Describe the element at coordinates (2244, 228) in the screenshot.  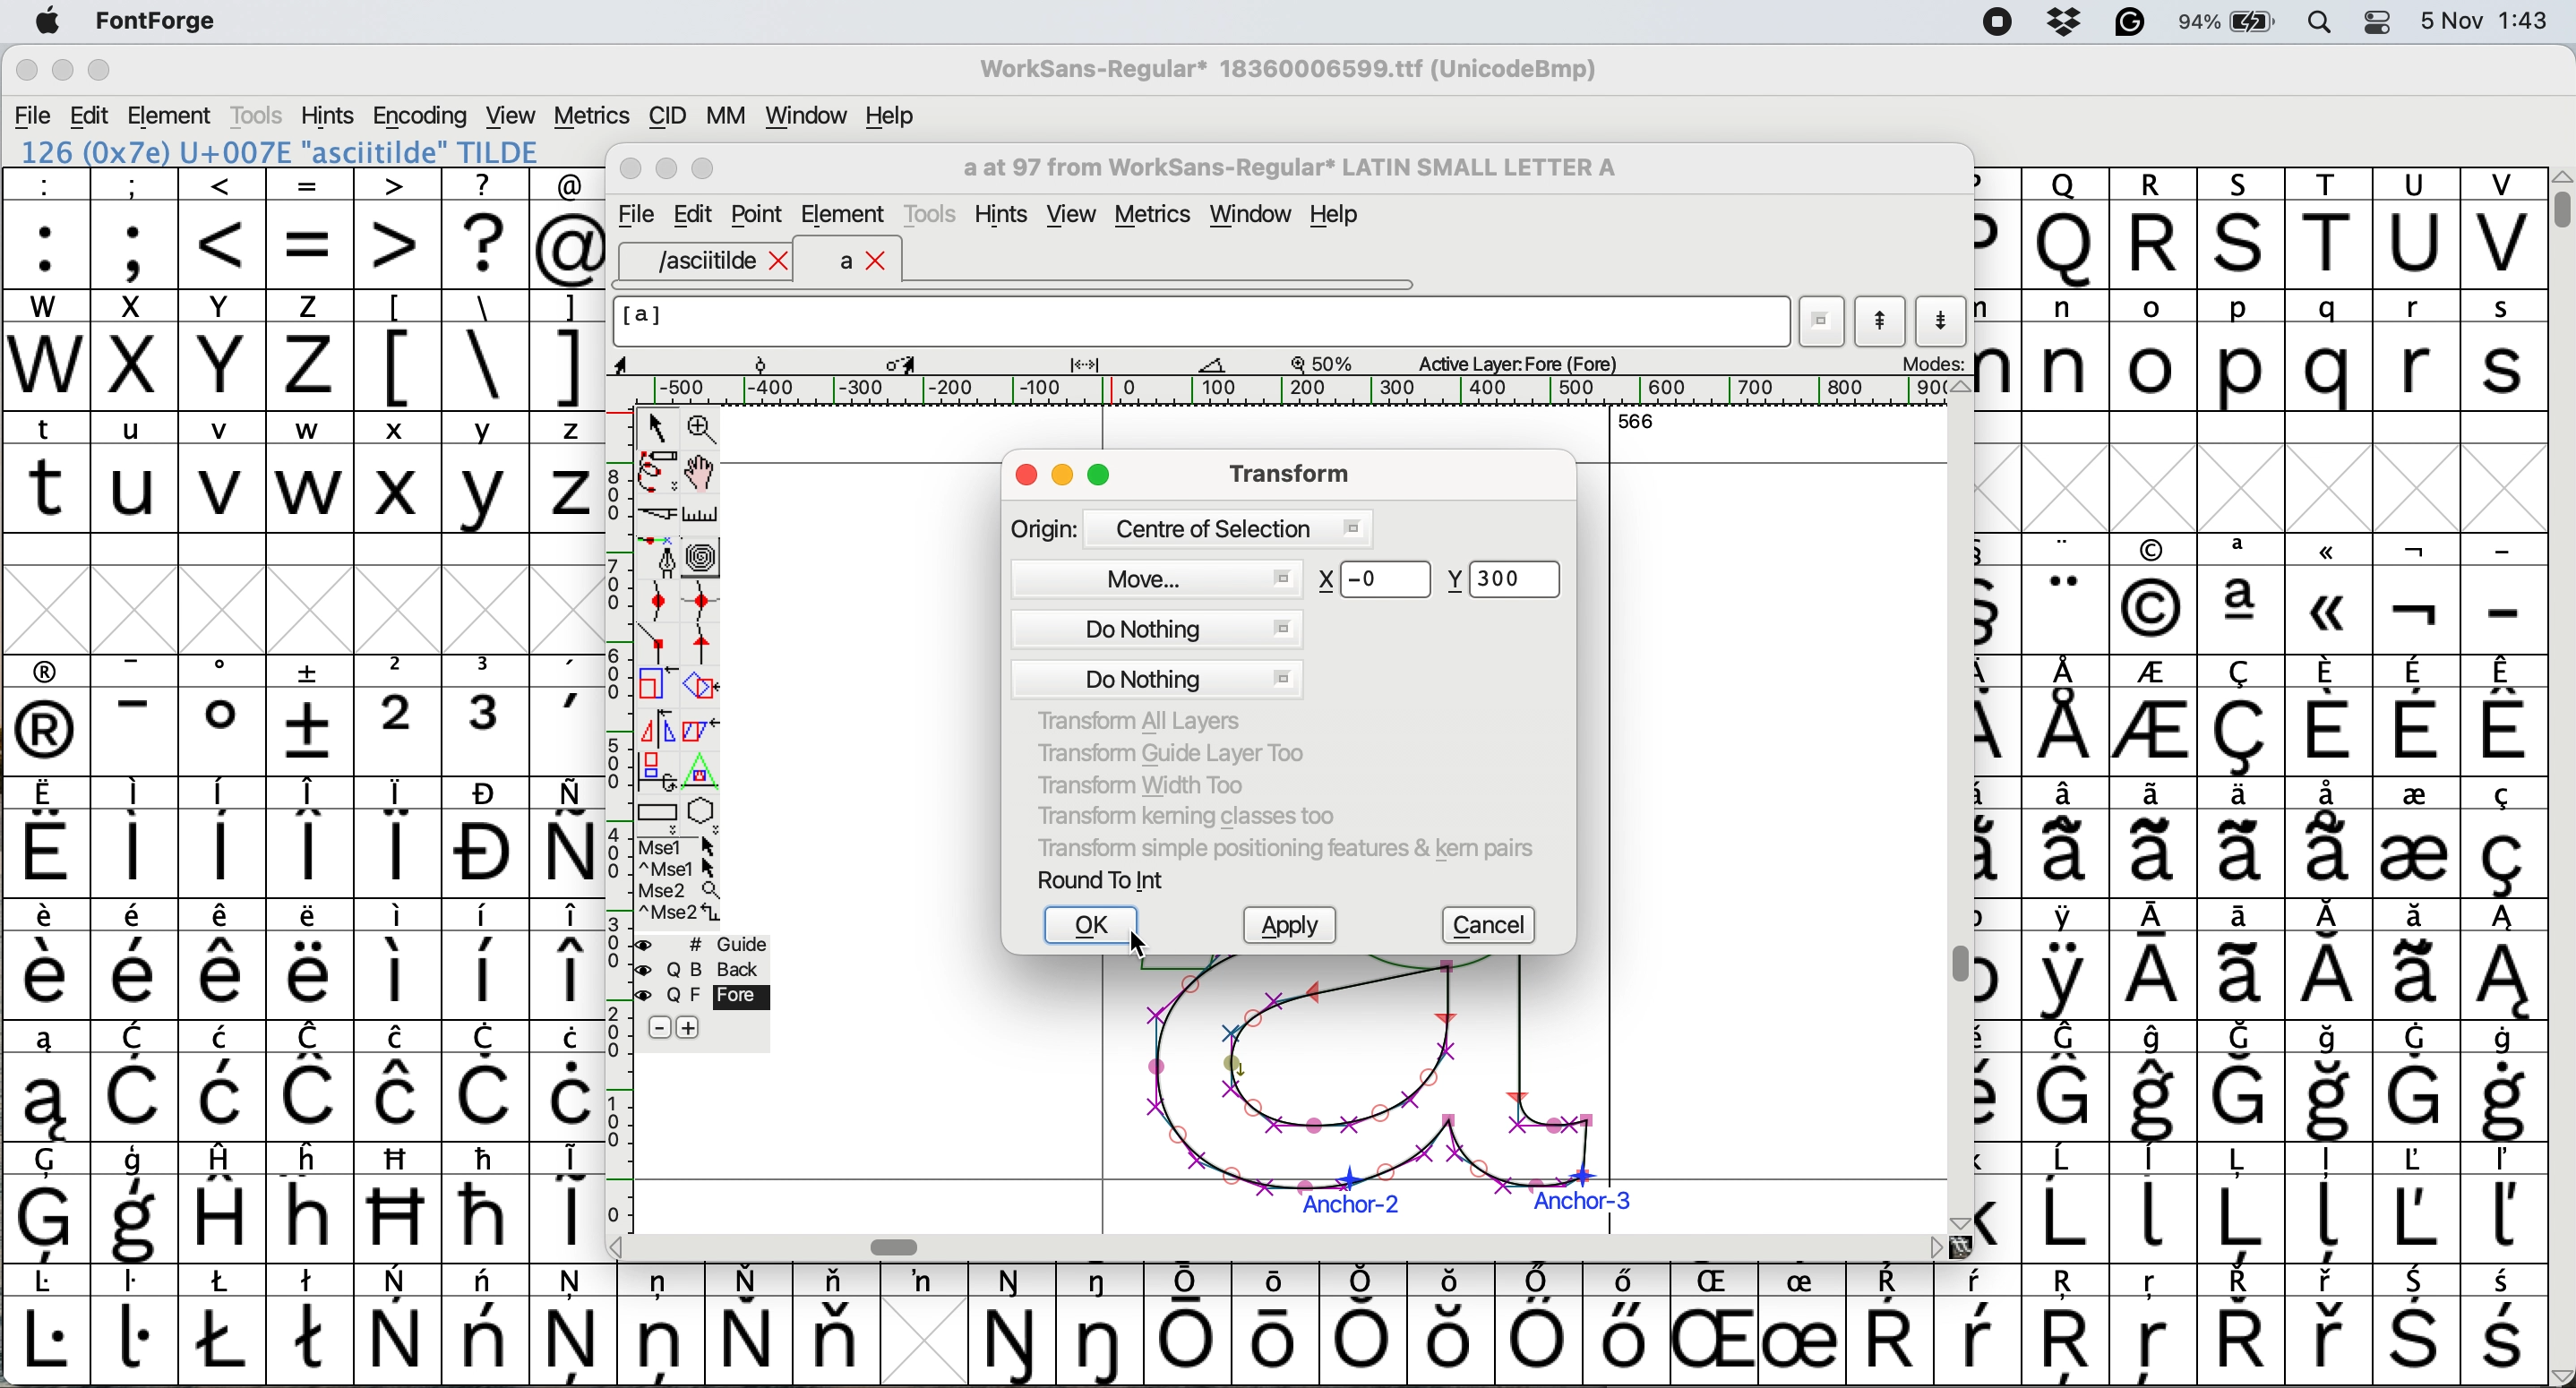
I see `` at that location.